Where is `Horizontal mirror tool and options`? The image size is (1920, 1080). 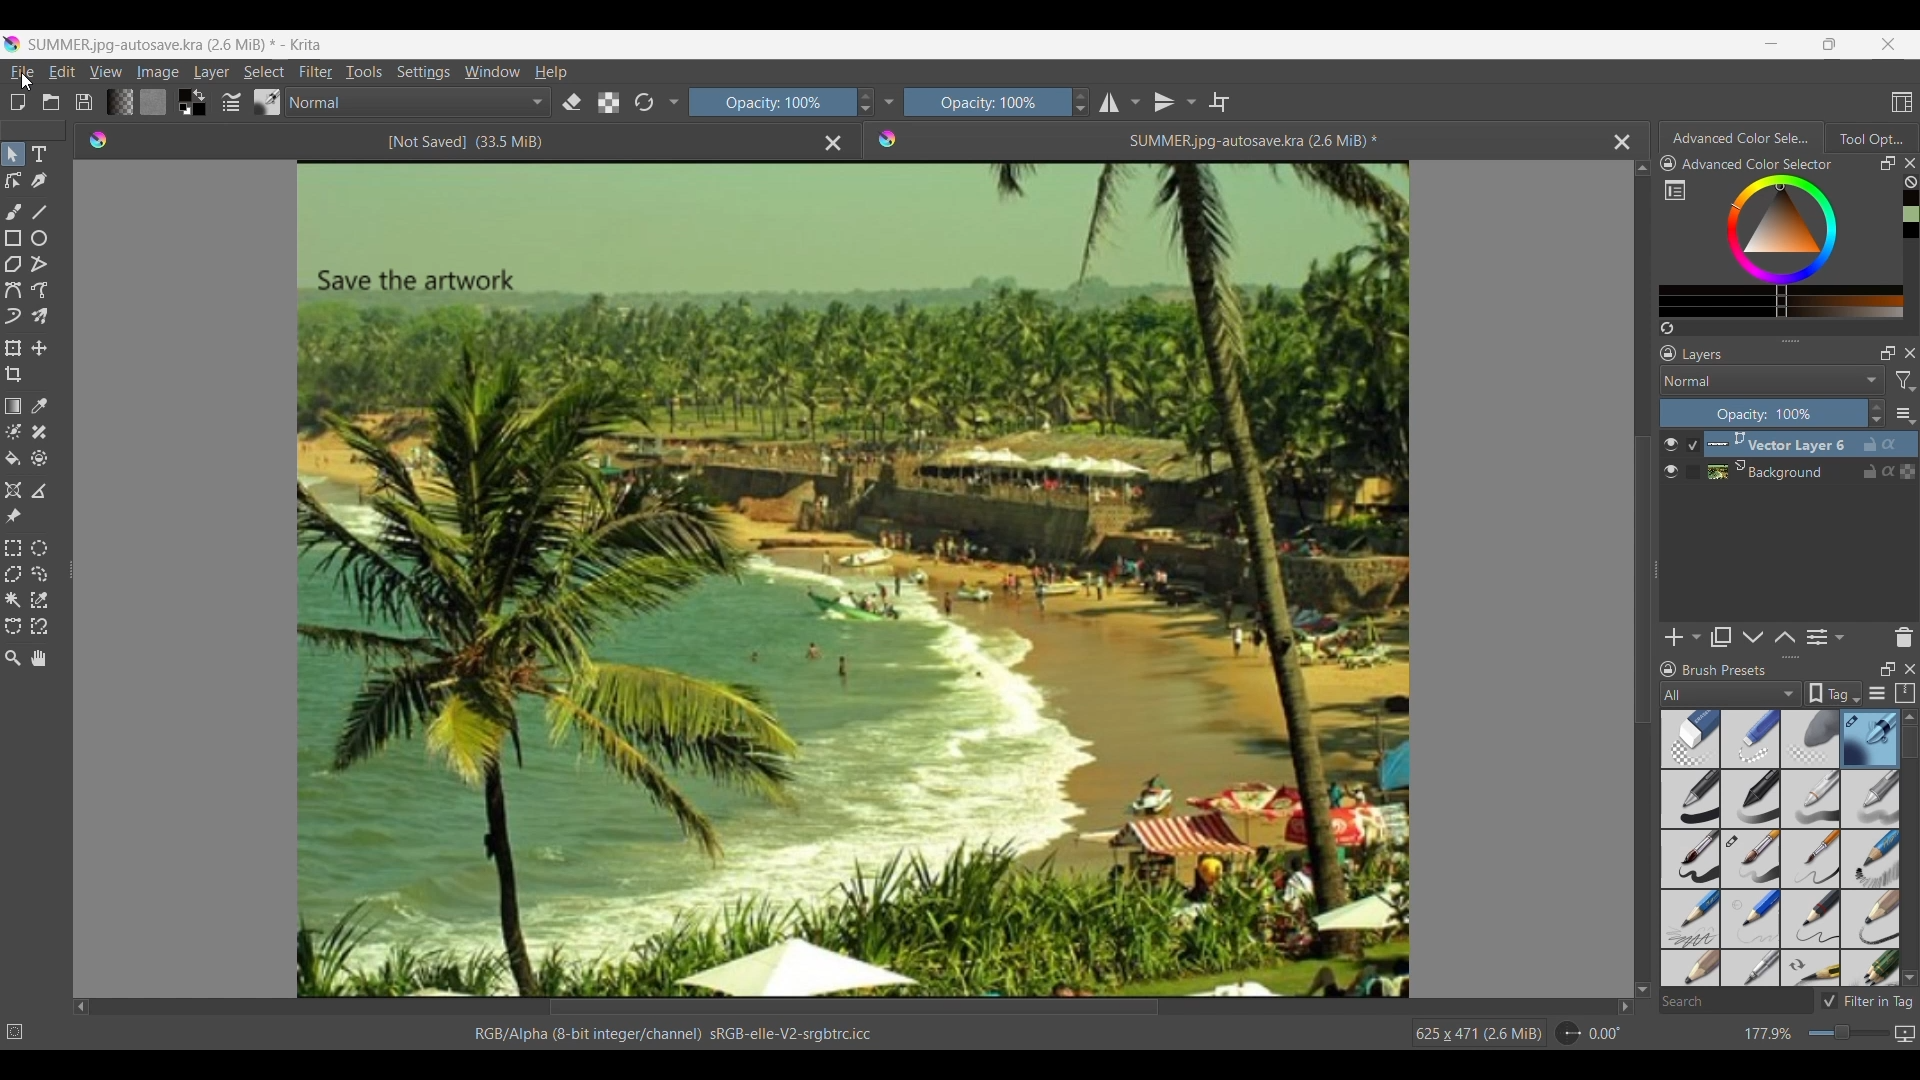
Horizontal mirror tool and options is located at coordinates (1120, 102).